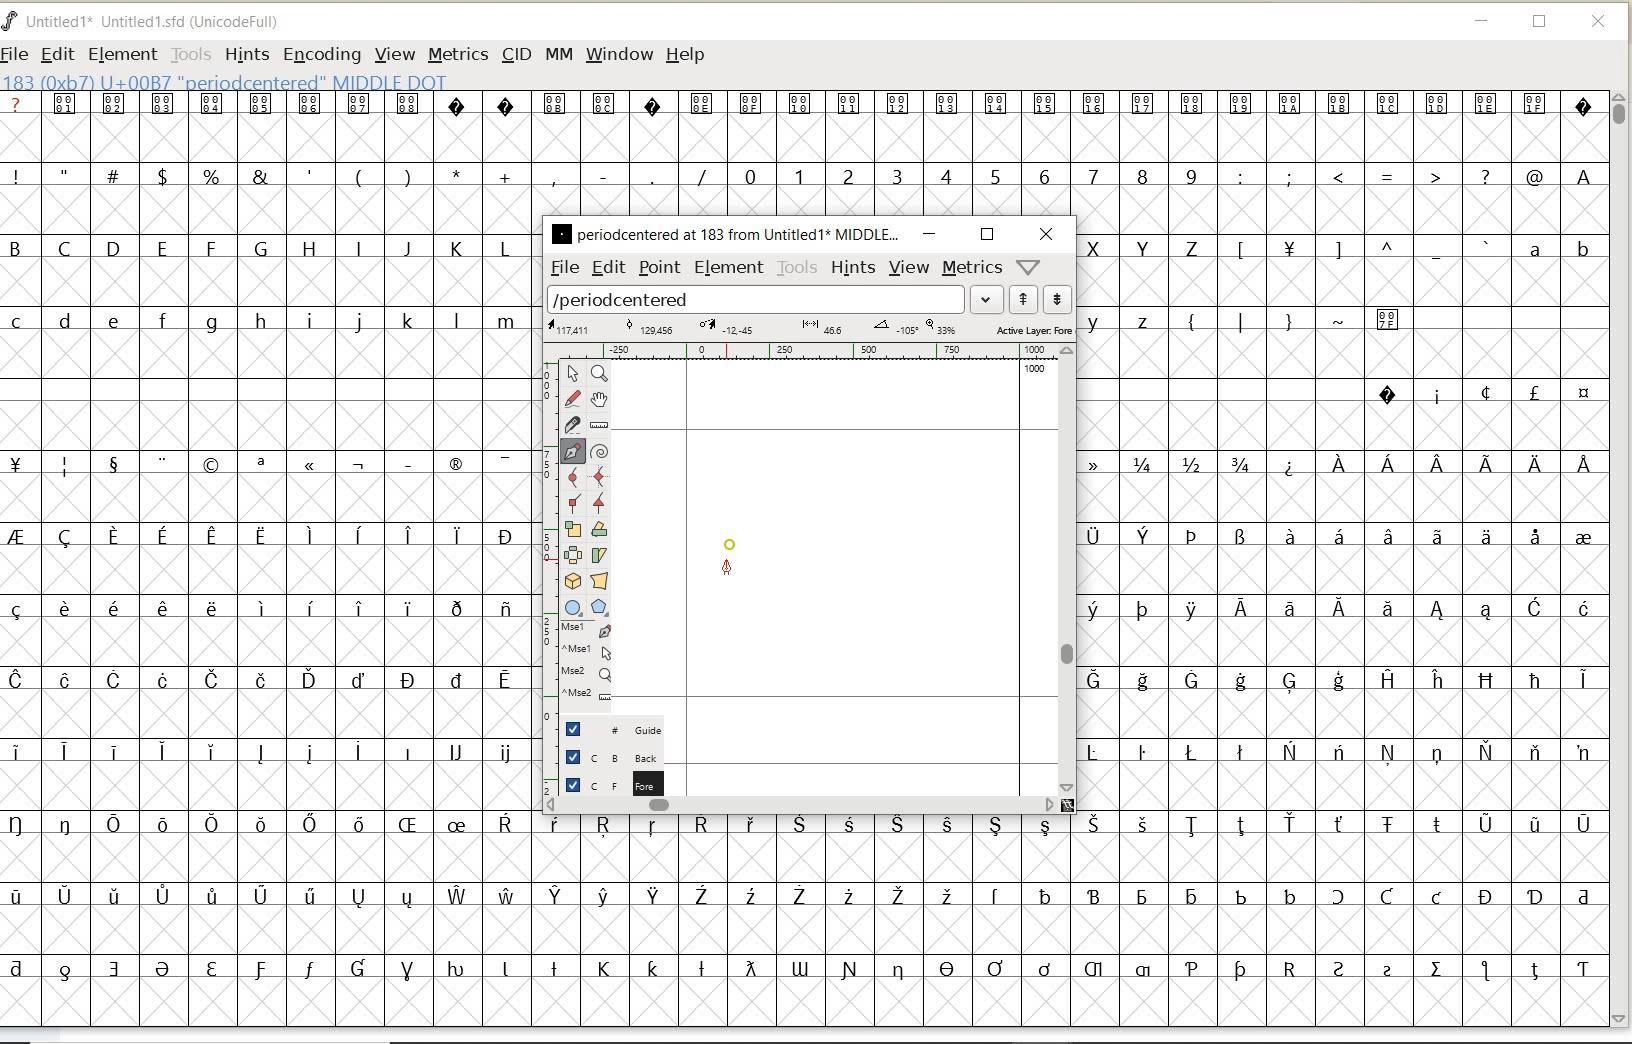  I want to click on scrollbar, so click(1069, 568).